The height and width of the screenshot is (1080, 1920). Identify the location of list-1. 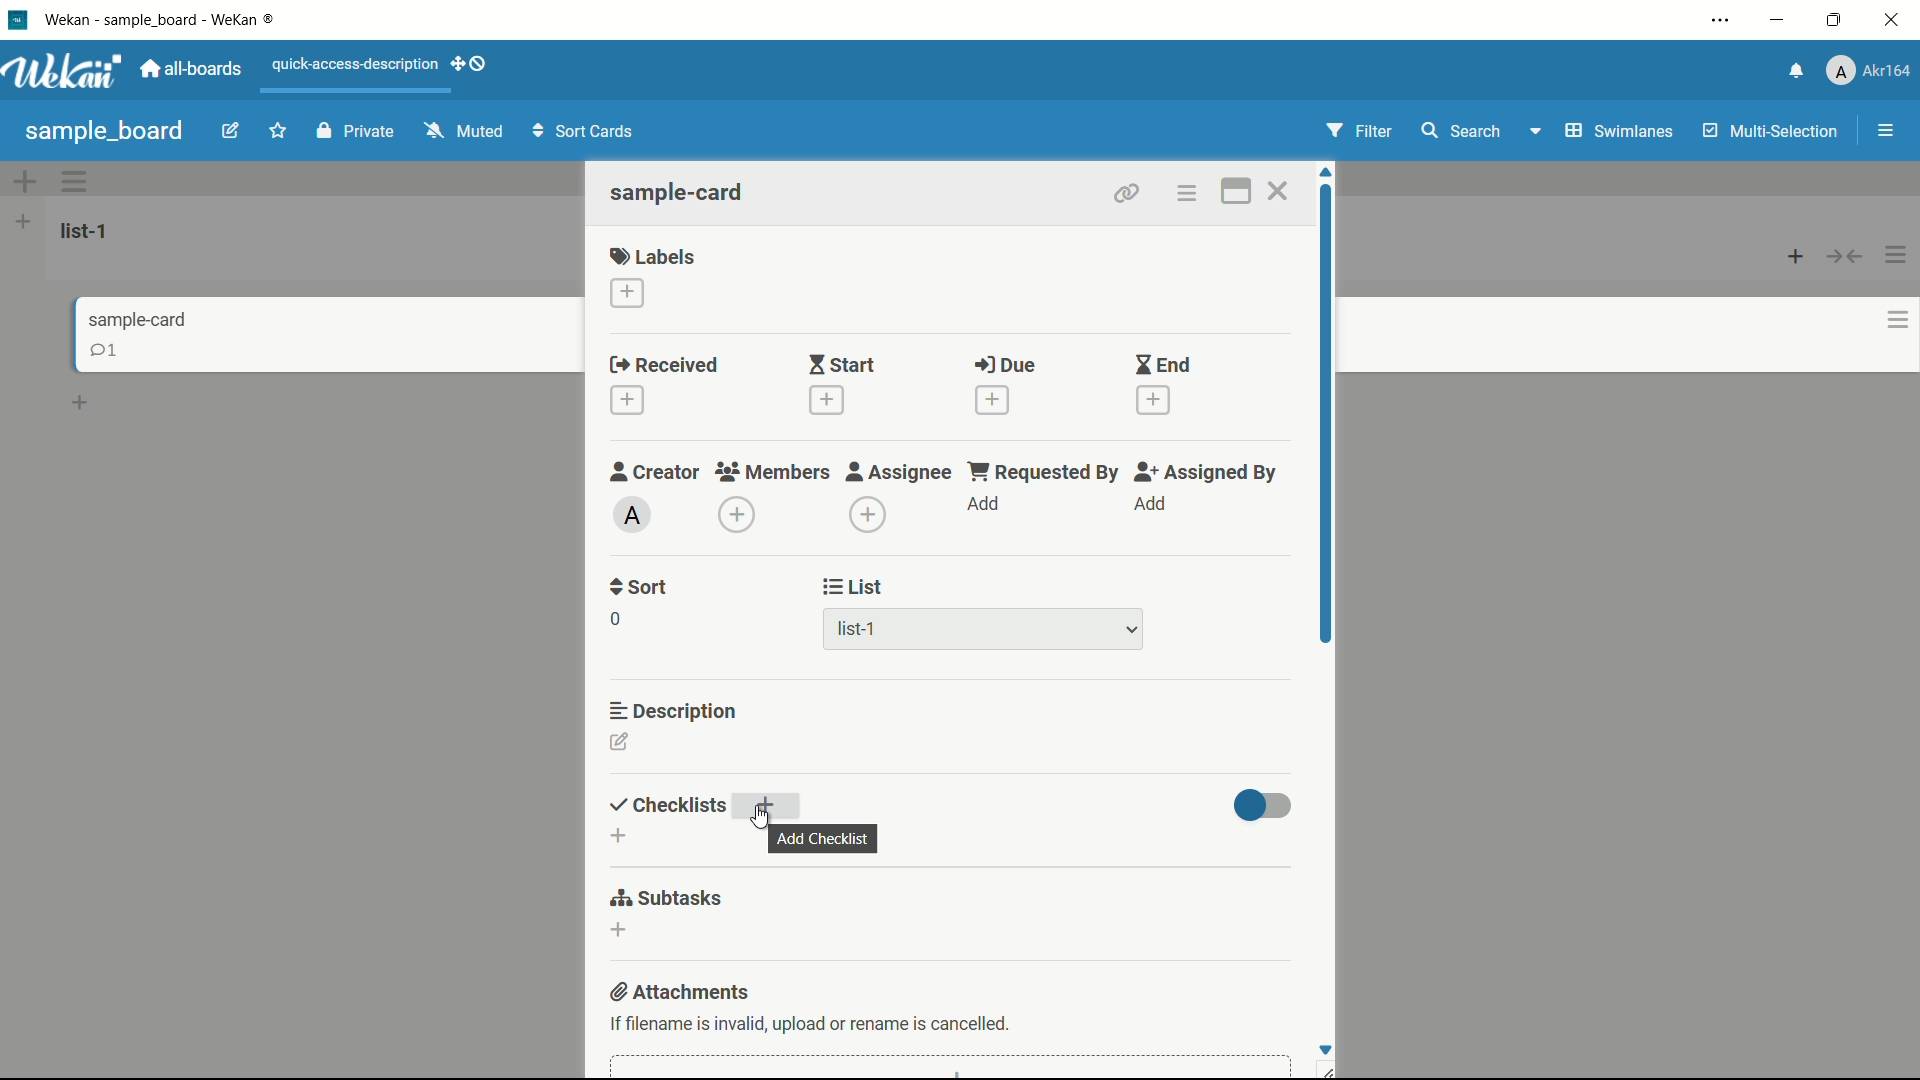
(857, 630).